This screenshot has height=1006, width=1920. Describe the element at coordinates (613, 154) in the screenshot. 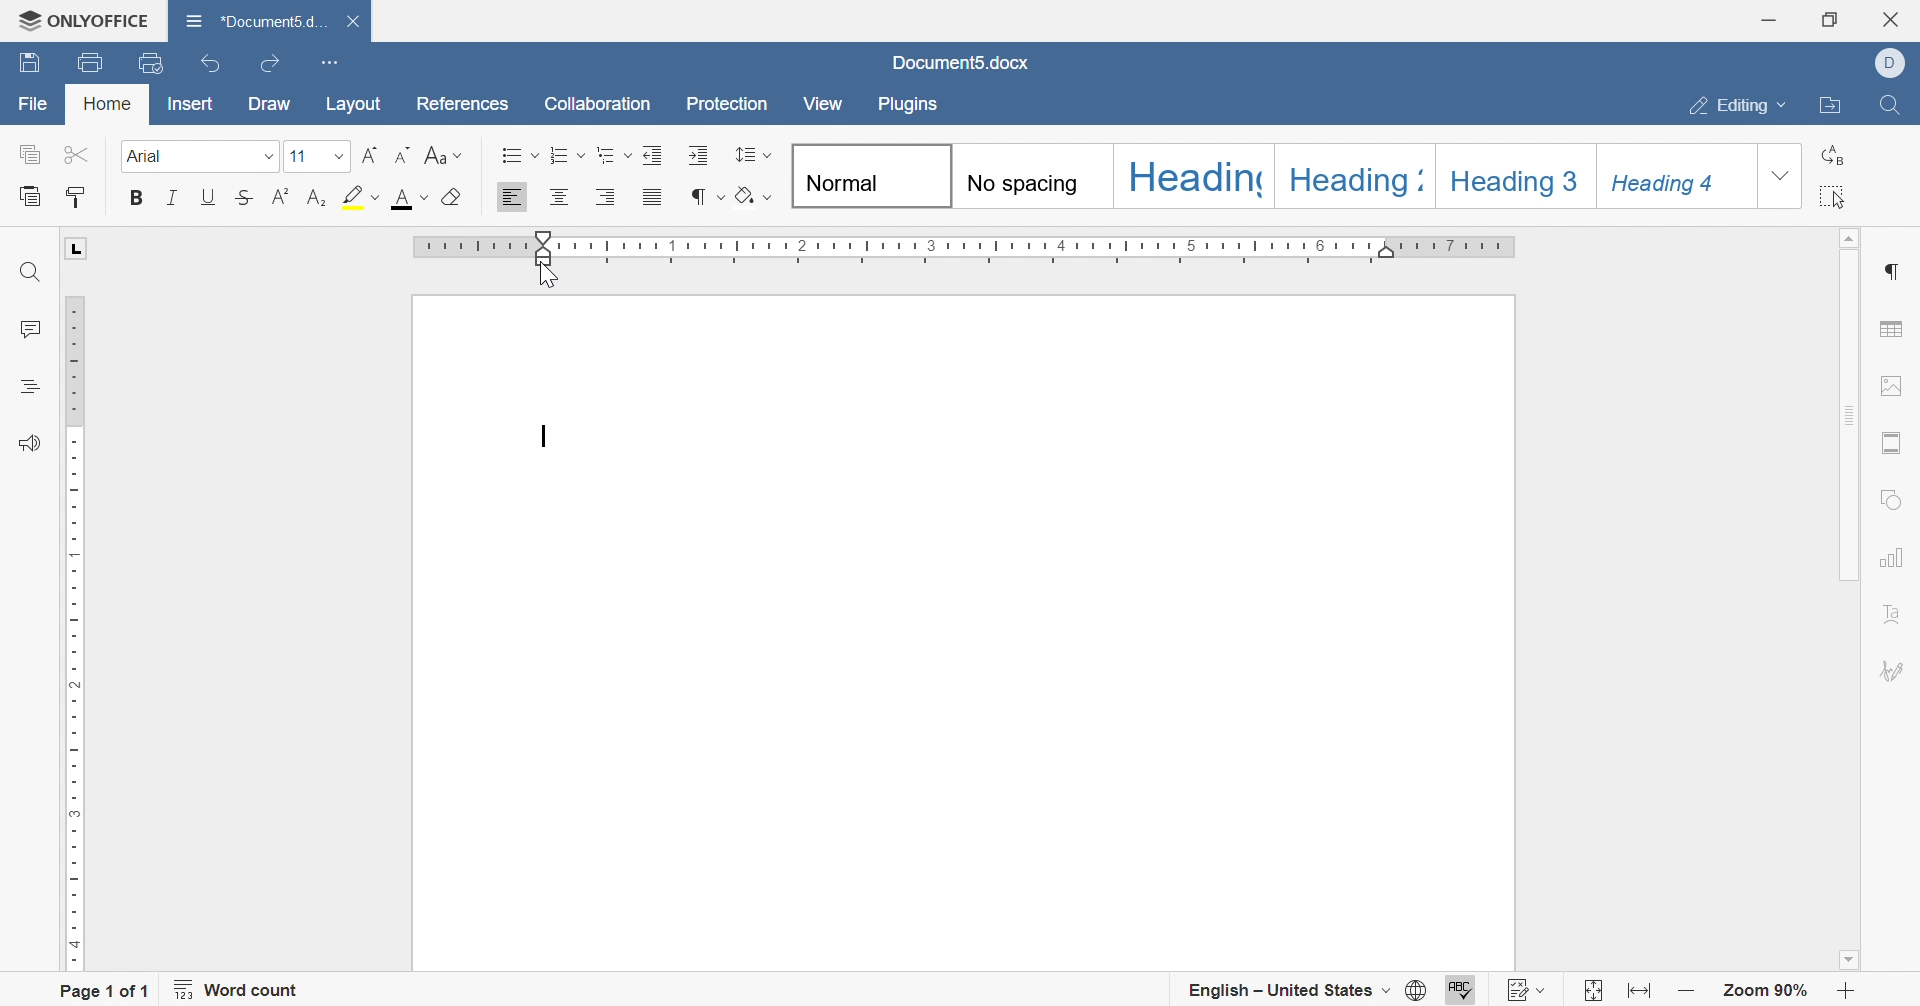

I see `multilevel list` at that location.